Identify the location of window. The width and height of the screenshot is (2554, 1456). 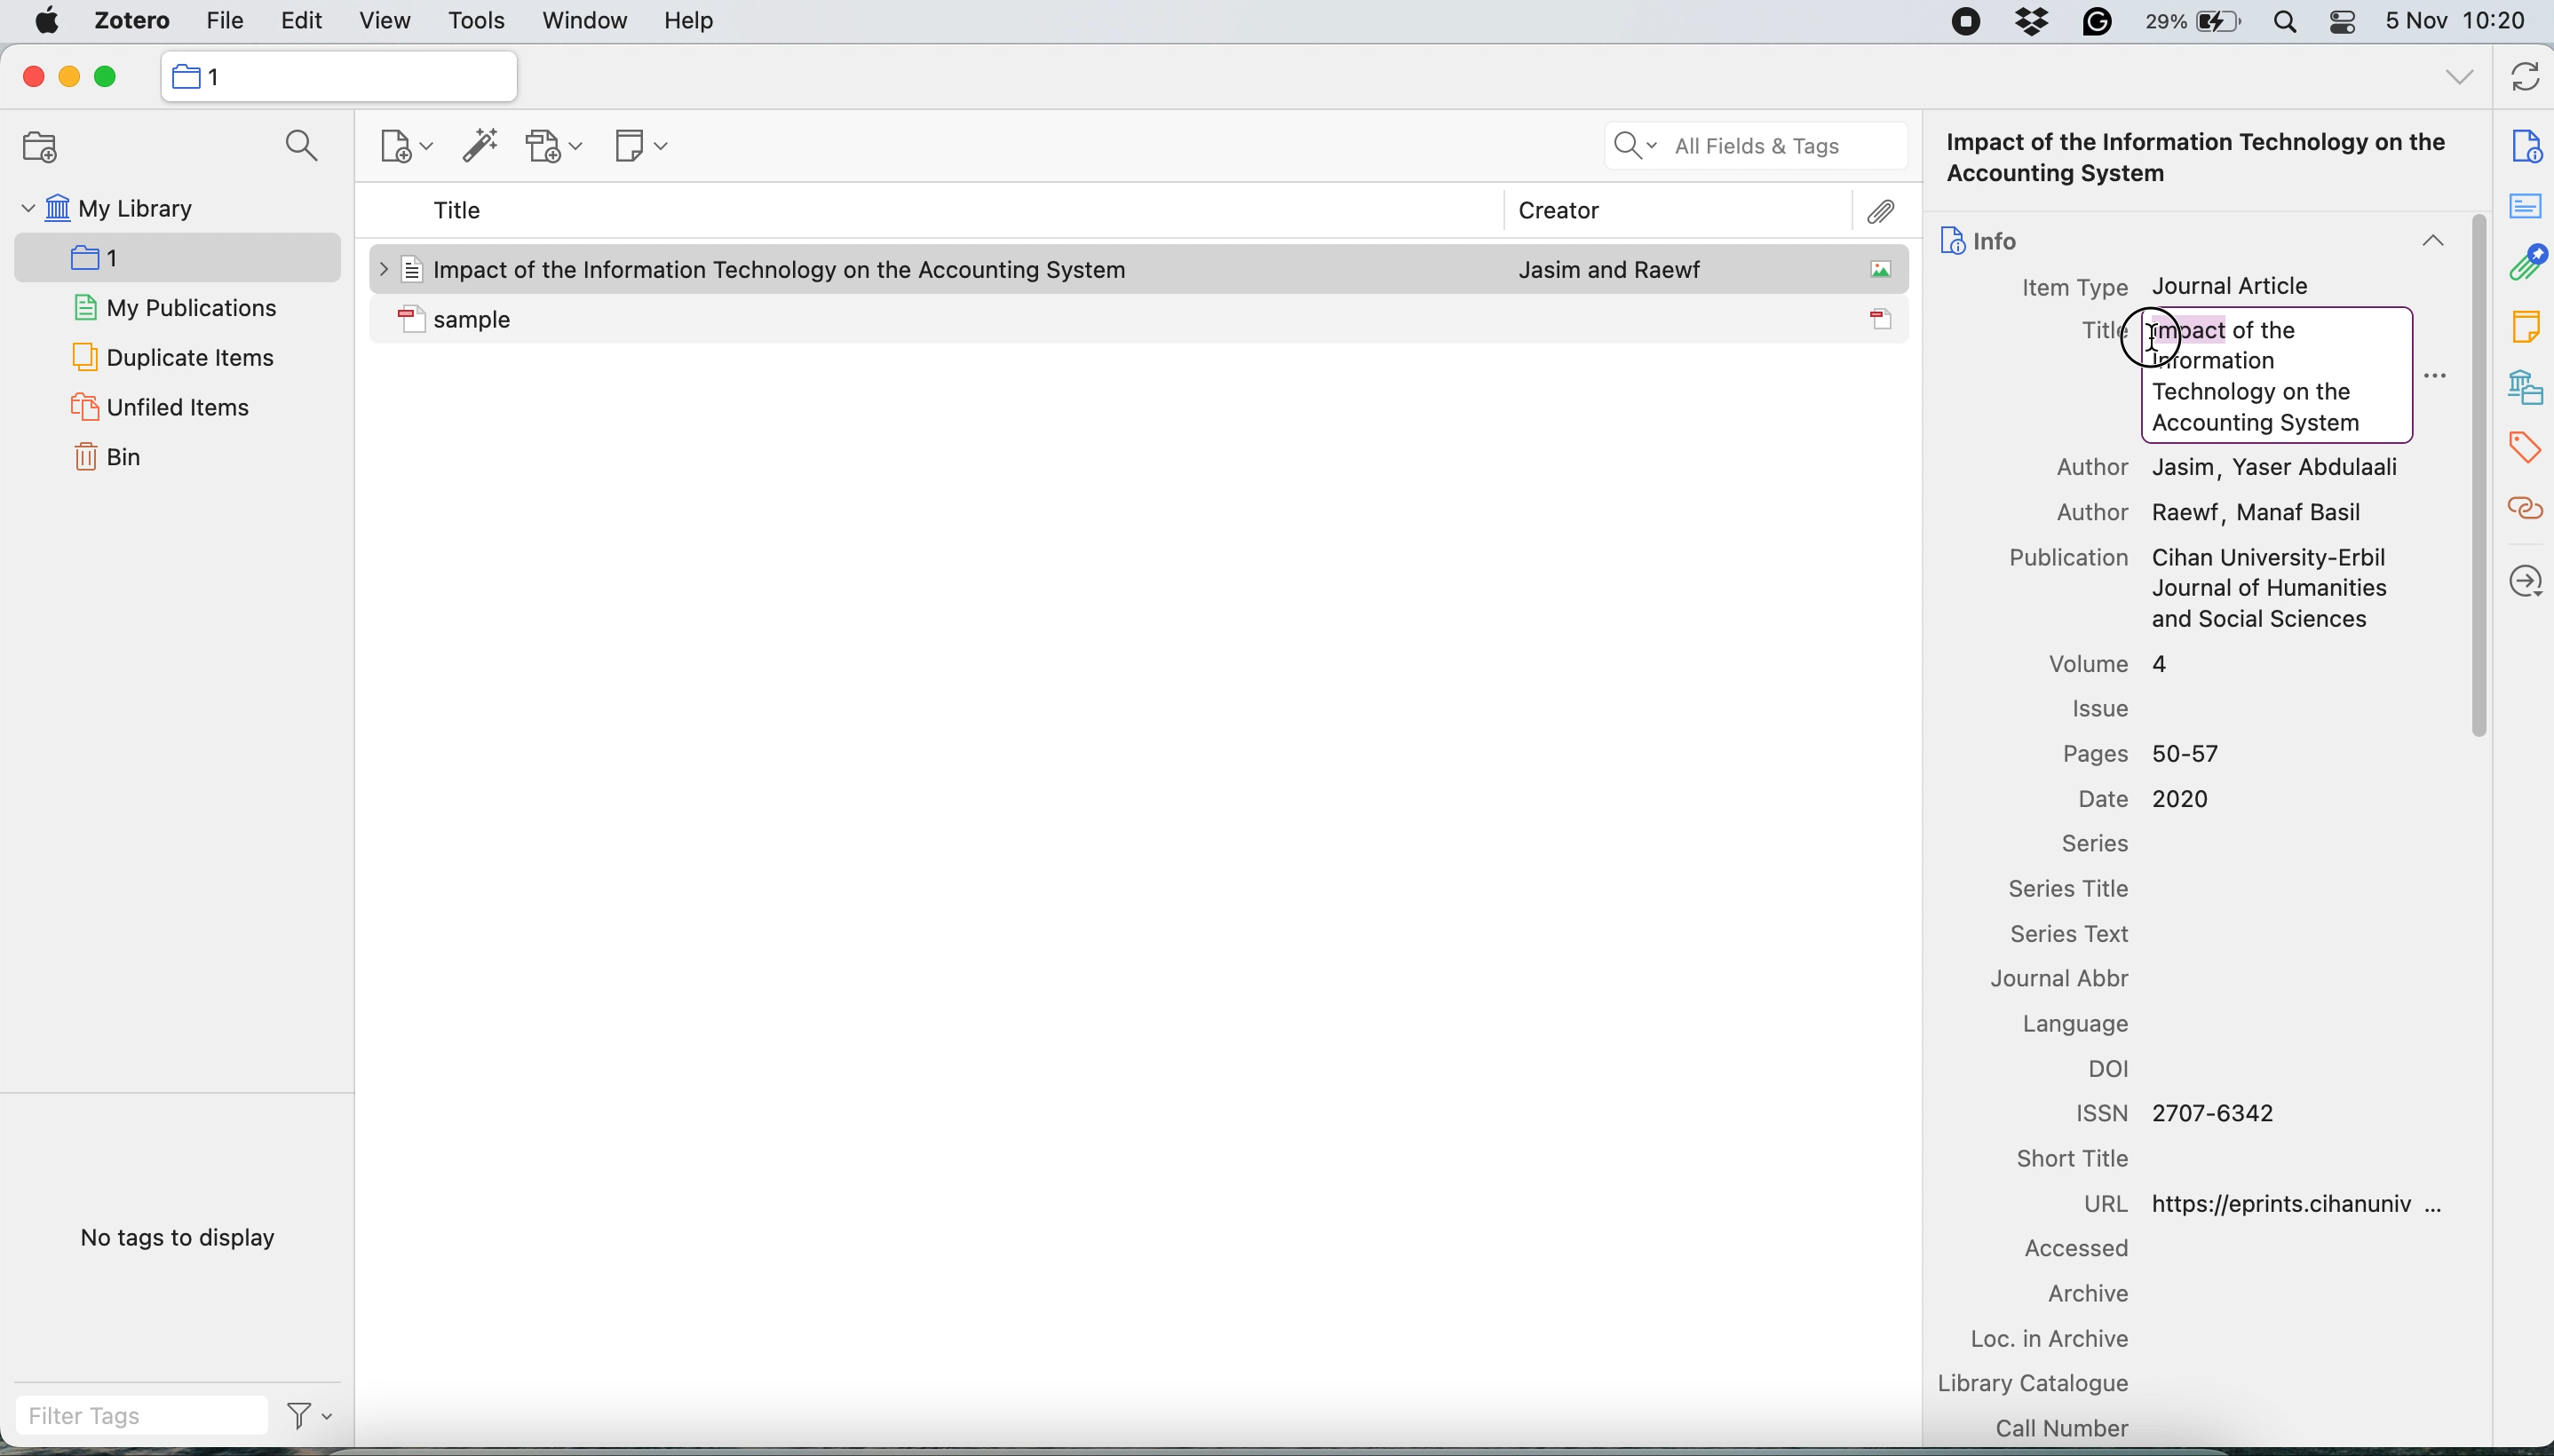
(586, 21).